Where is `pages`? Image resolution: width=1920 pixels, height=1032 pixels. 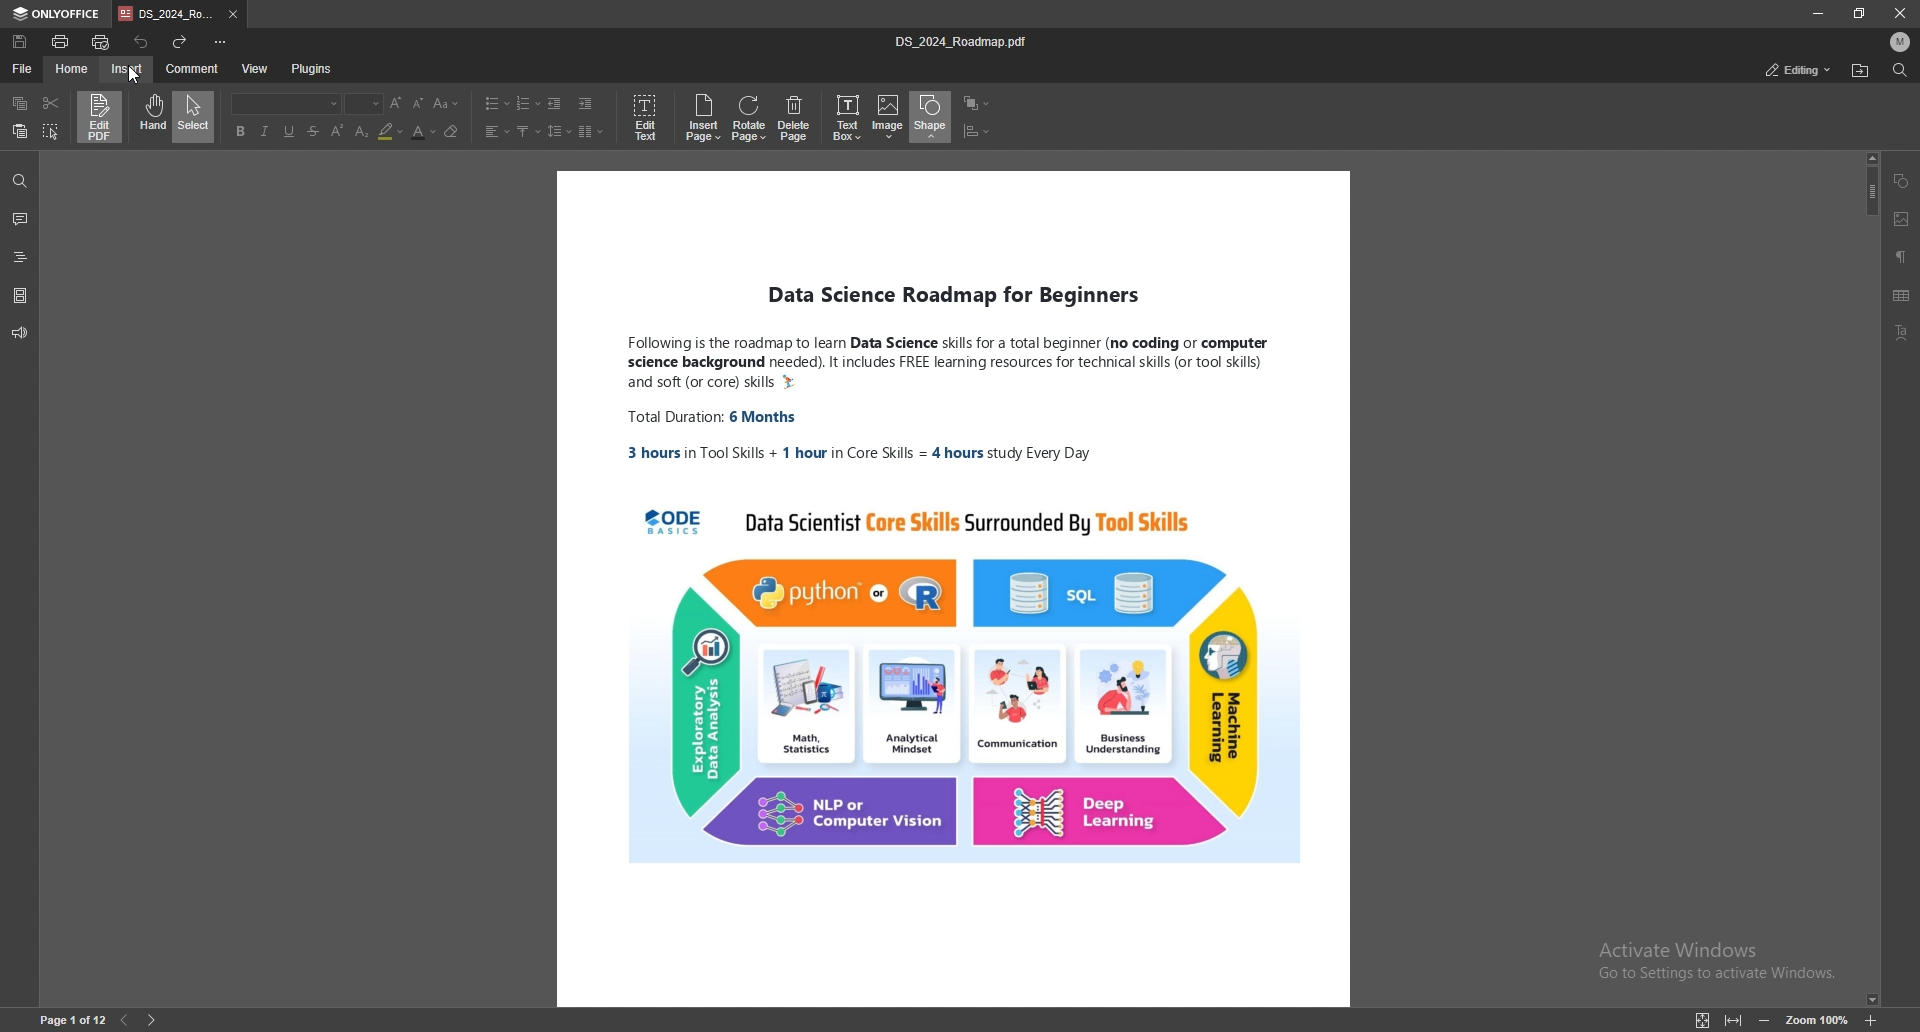 pages is located at coordinates (20, 294).